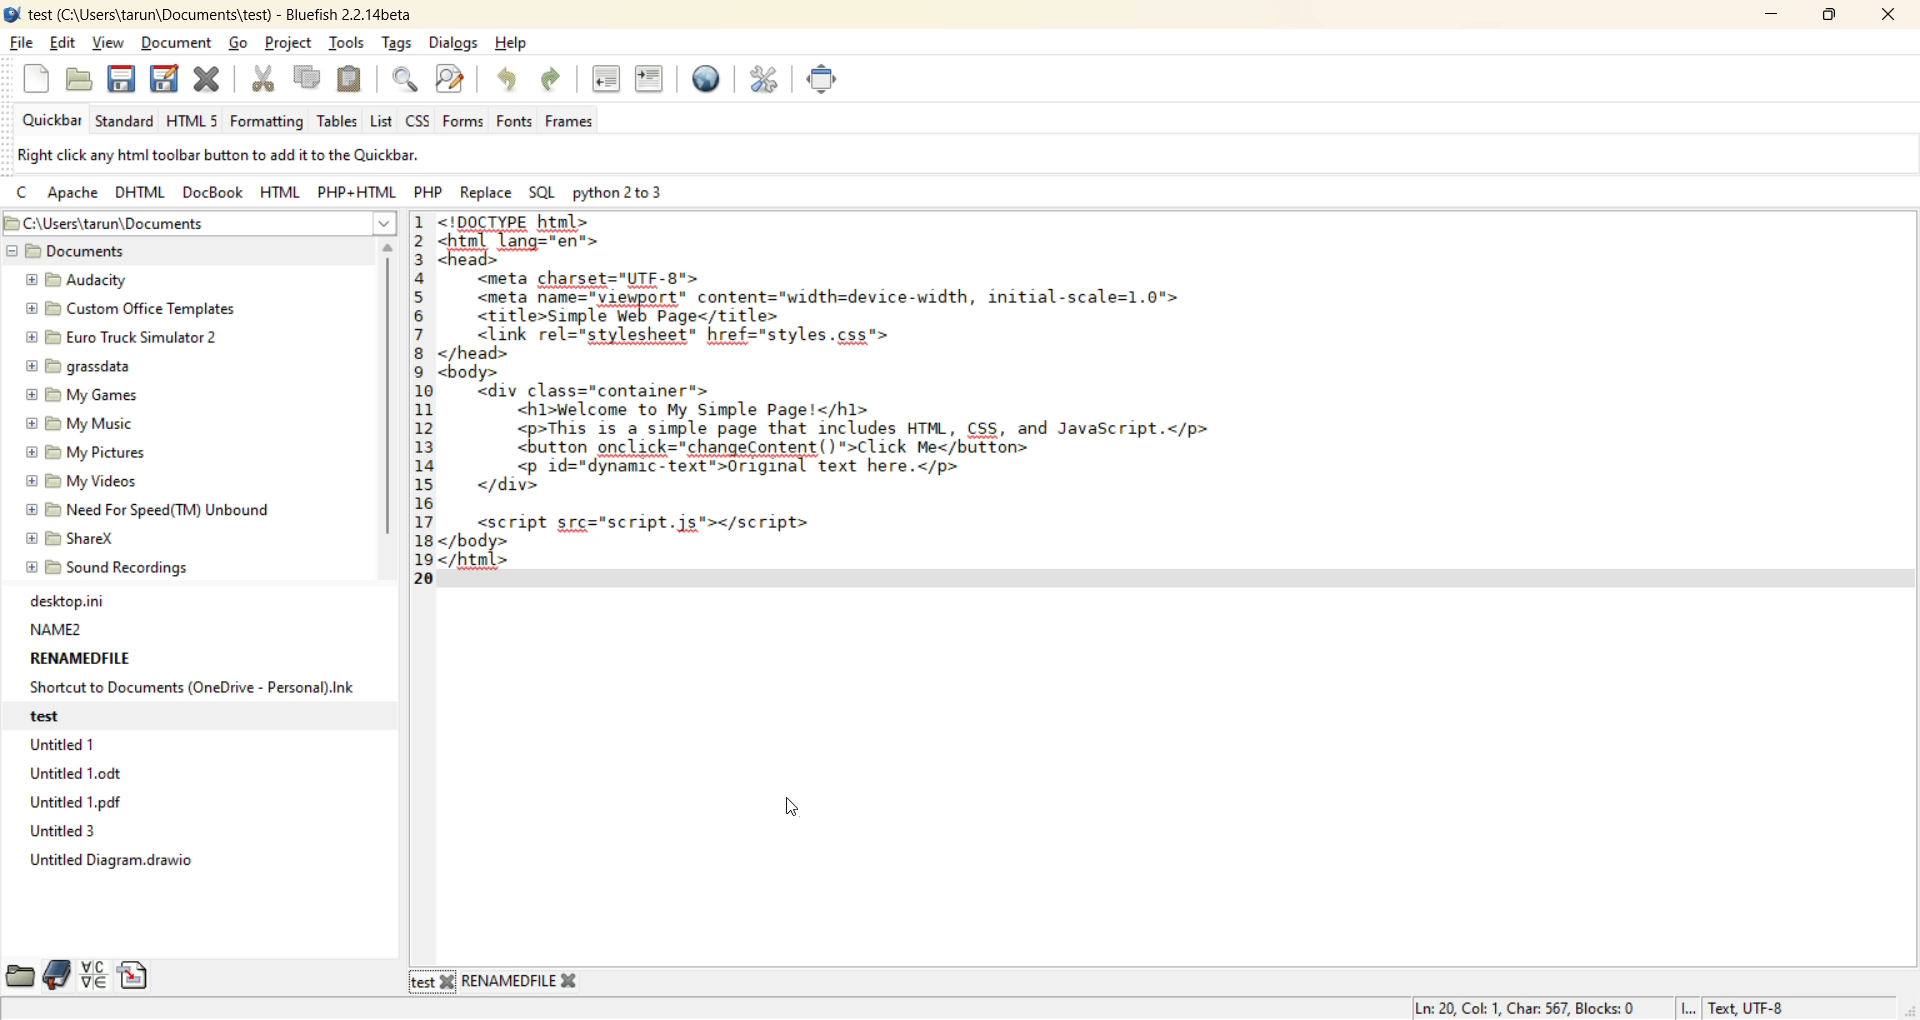 This screenshot has height=1020, width=1920. What do you see at coordinates (421, 412) in the screenshot?
I see `line no.` at bounding box center [421, 412].